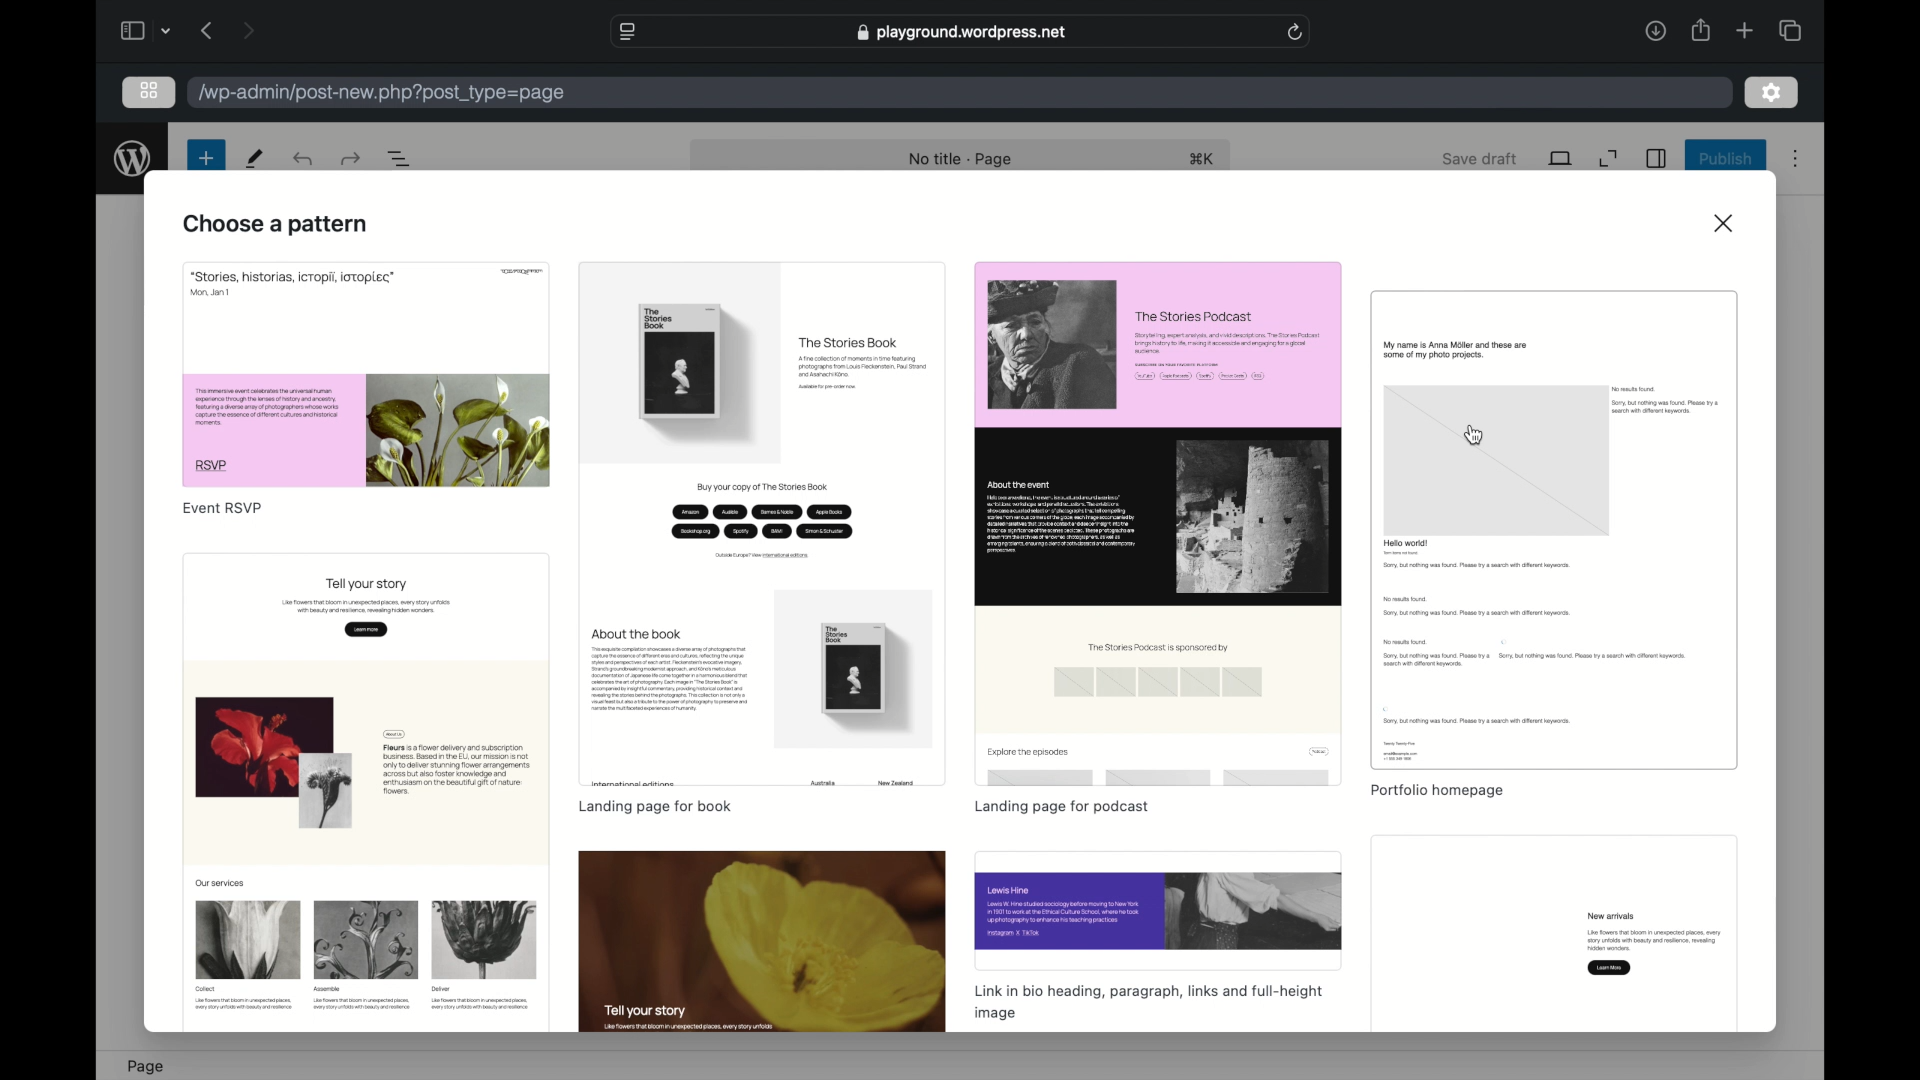  What do you see at coordinates (1474, 434) in the screenshot?
I see `cursor` at bounding box center [1474, 434].